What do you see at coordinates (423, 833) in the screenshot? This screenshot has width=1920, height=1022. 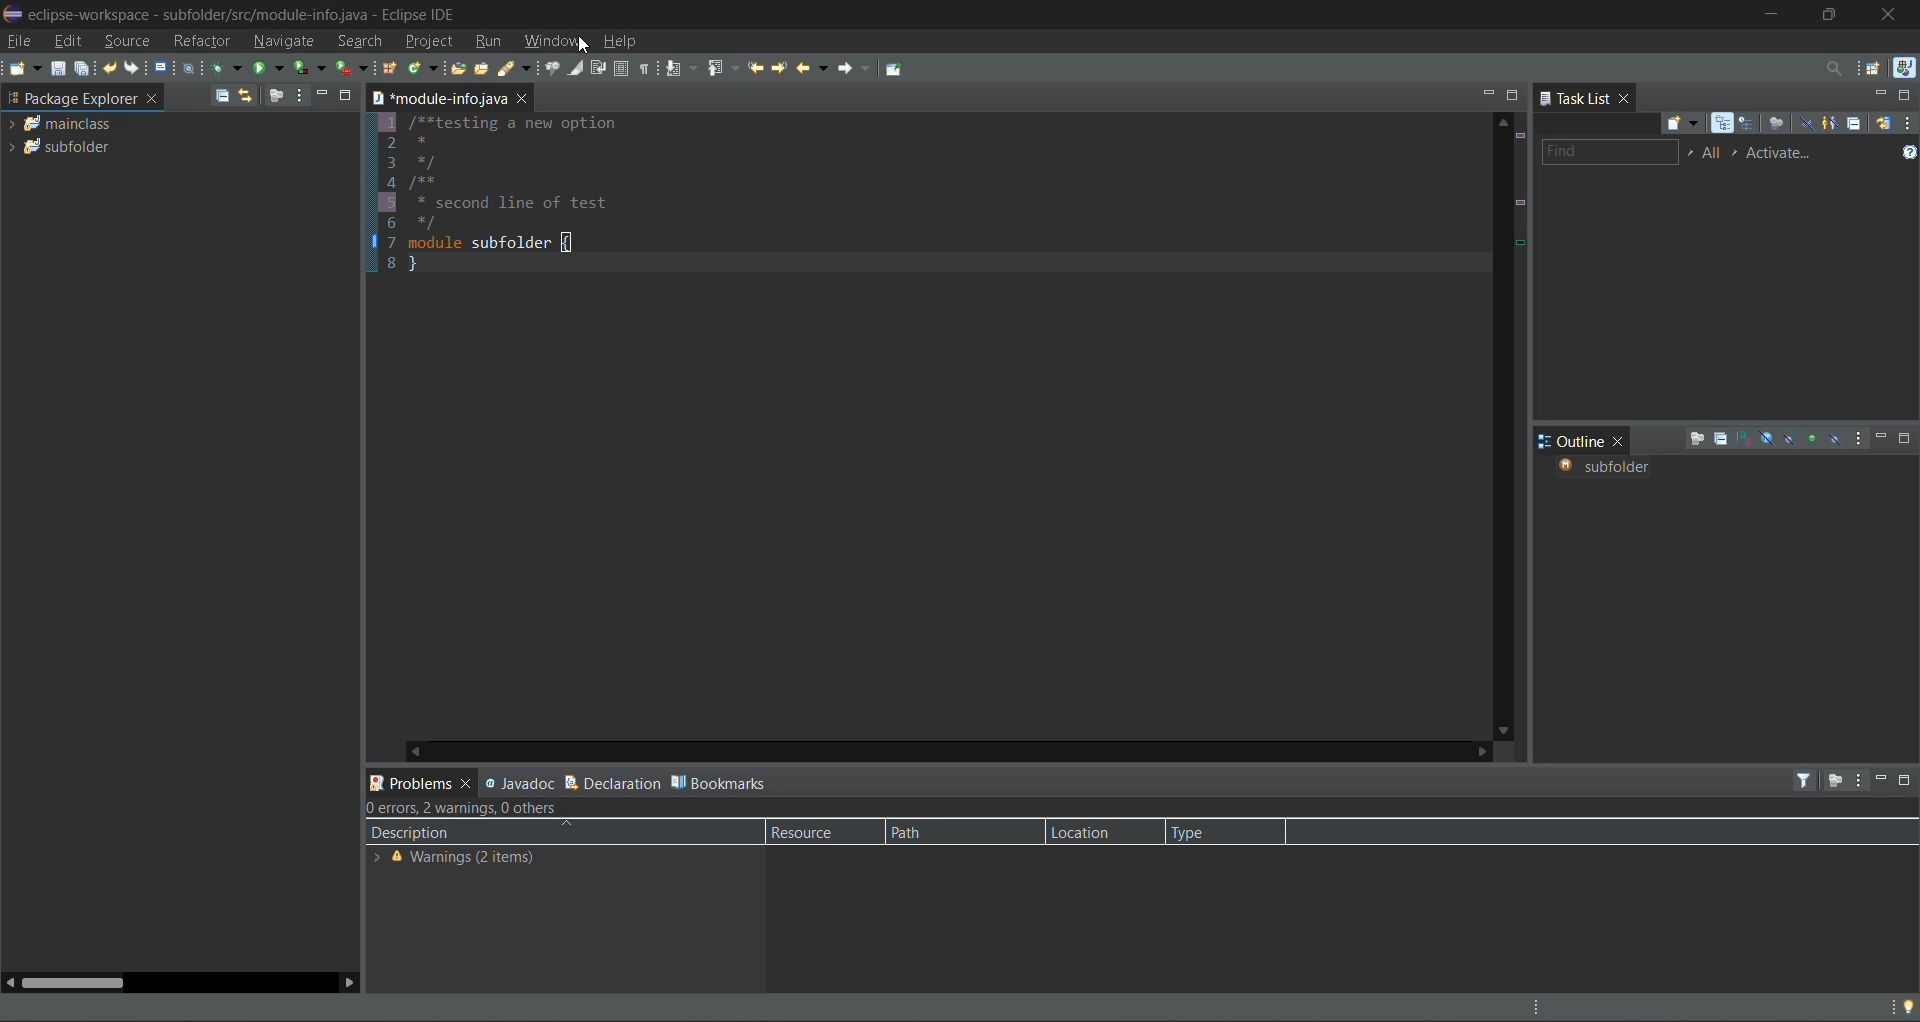 I see `description` at bounding box center [423, 833].